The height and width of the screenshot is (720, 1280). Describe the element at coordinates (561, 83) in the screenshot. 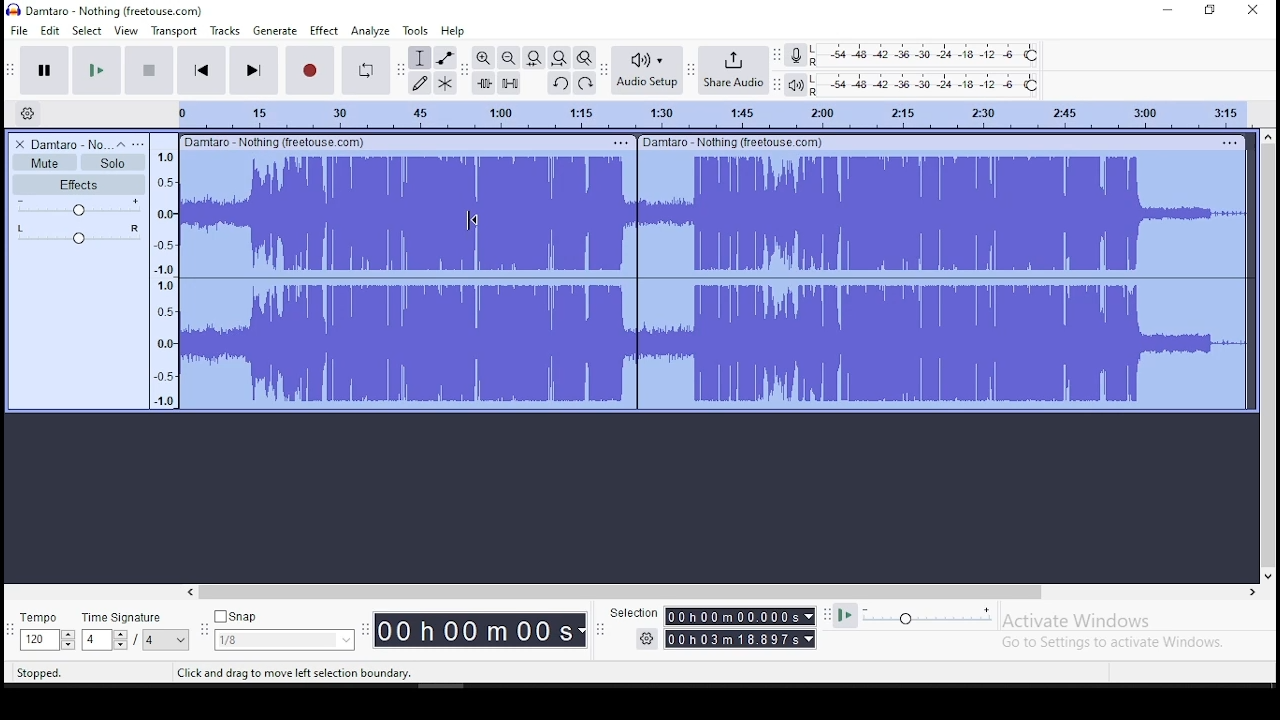

I see `undo` at that location.